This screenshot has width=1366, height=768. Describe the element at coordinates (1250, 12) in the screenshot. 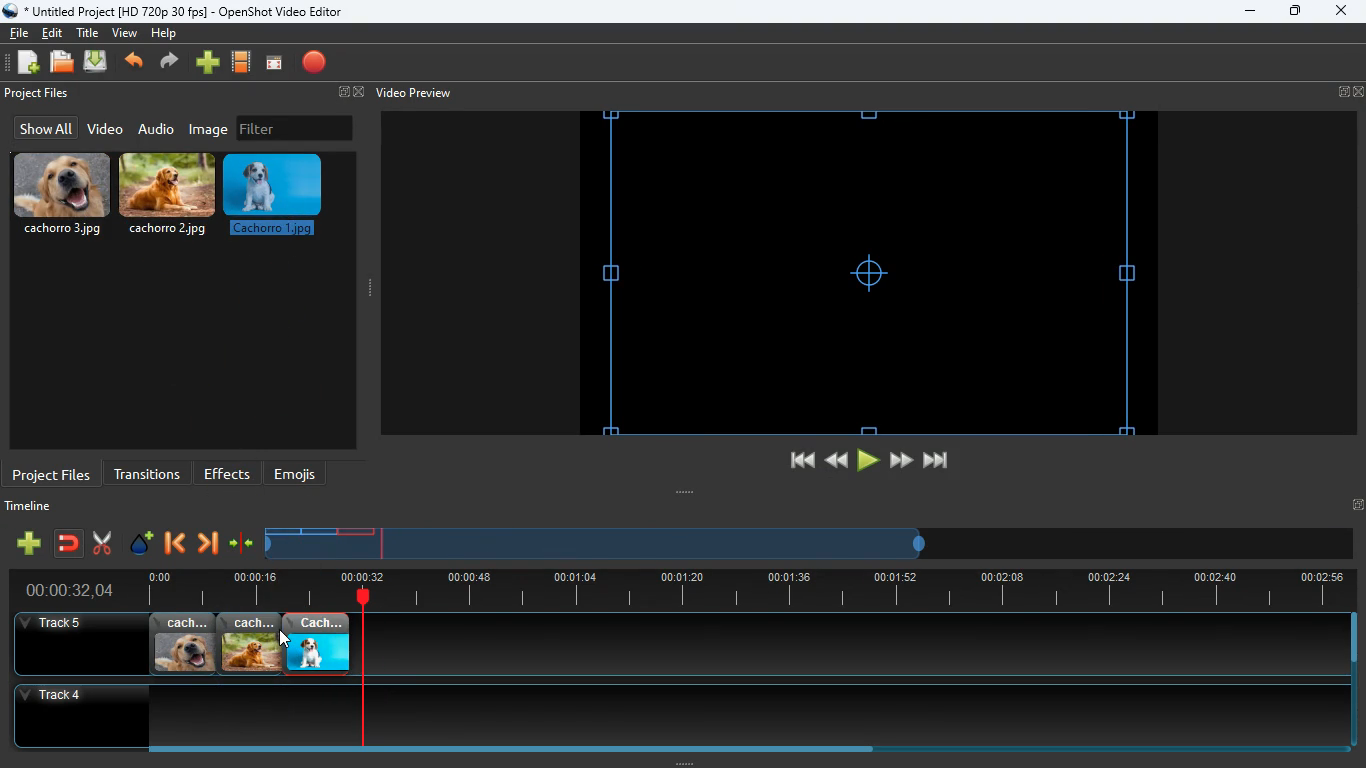

I see `minimize` at that location.